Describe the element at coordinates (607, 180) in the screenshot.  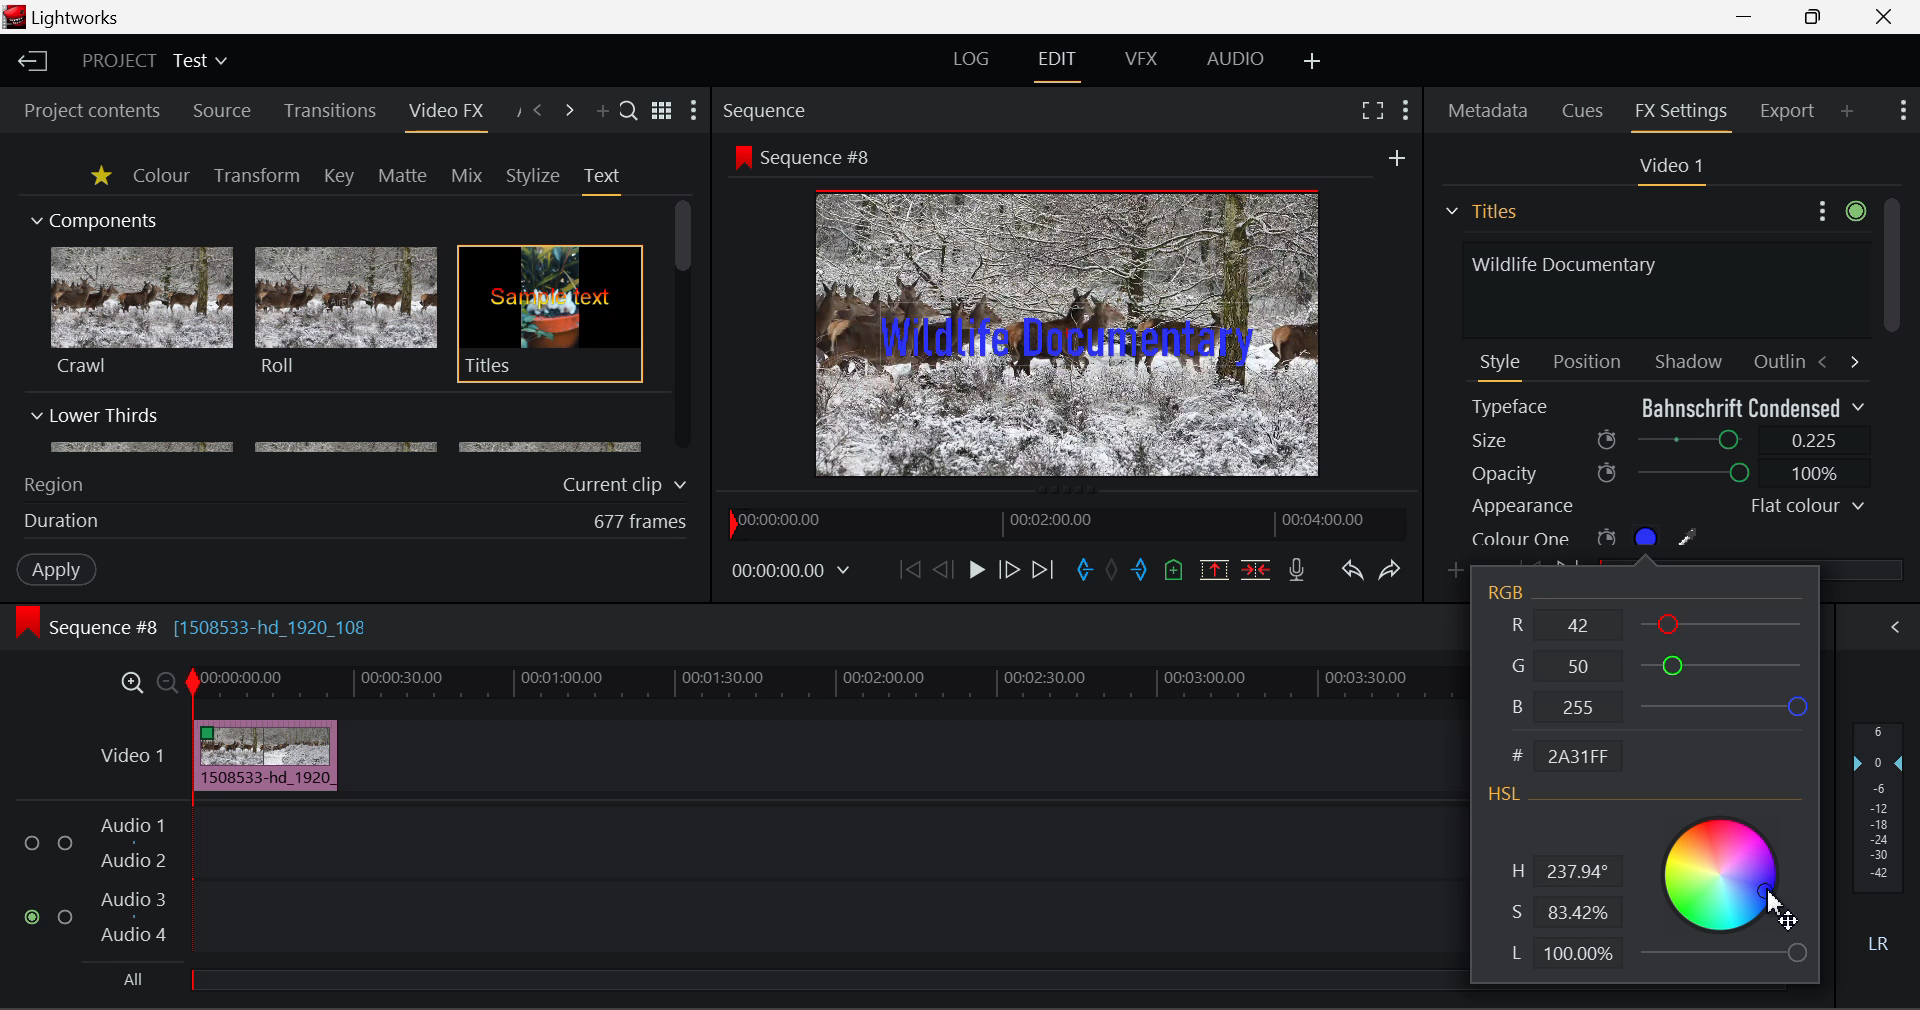
I see `Text Tab Open` at that location.